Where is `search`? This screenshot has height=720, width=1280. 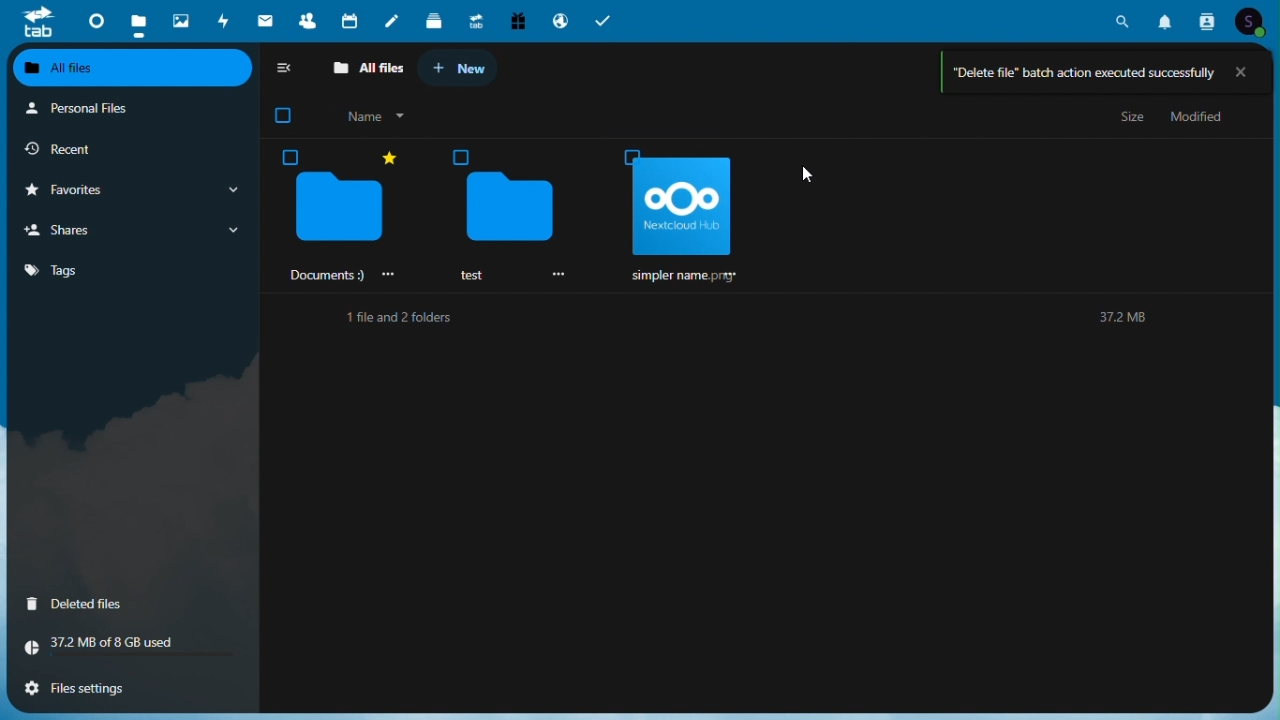 search is located at coordinates (1125, 19).